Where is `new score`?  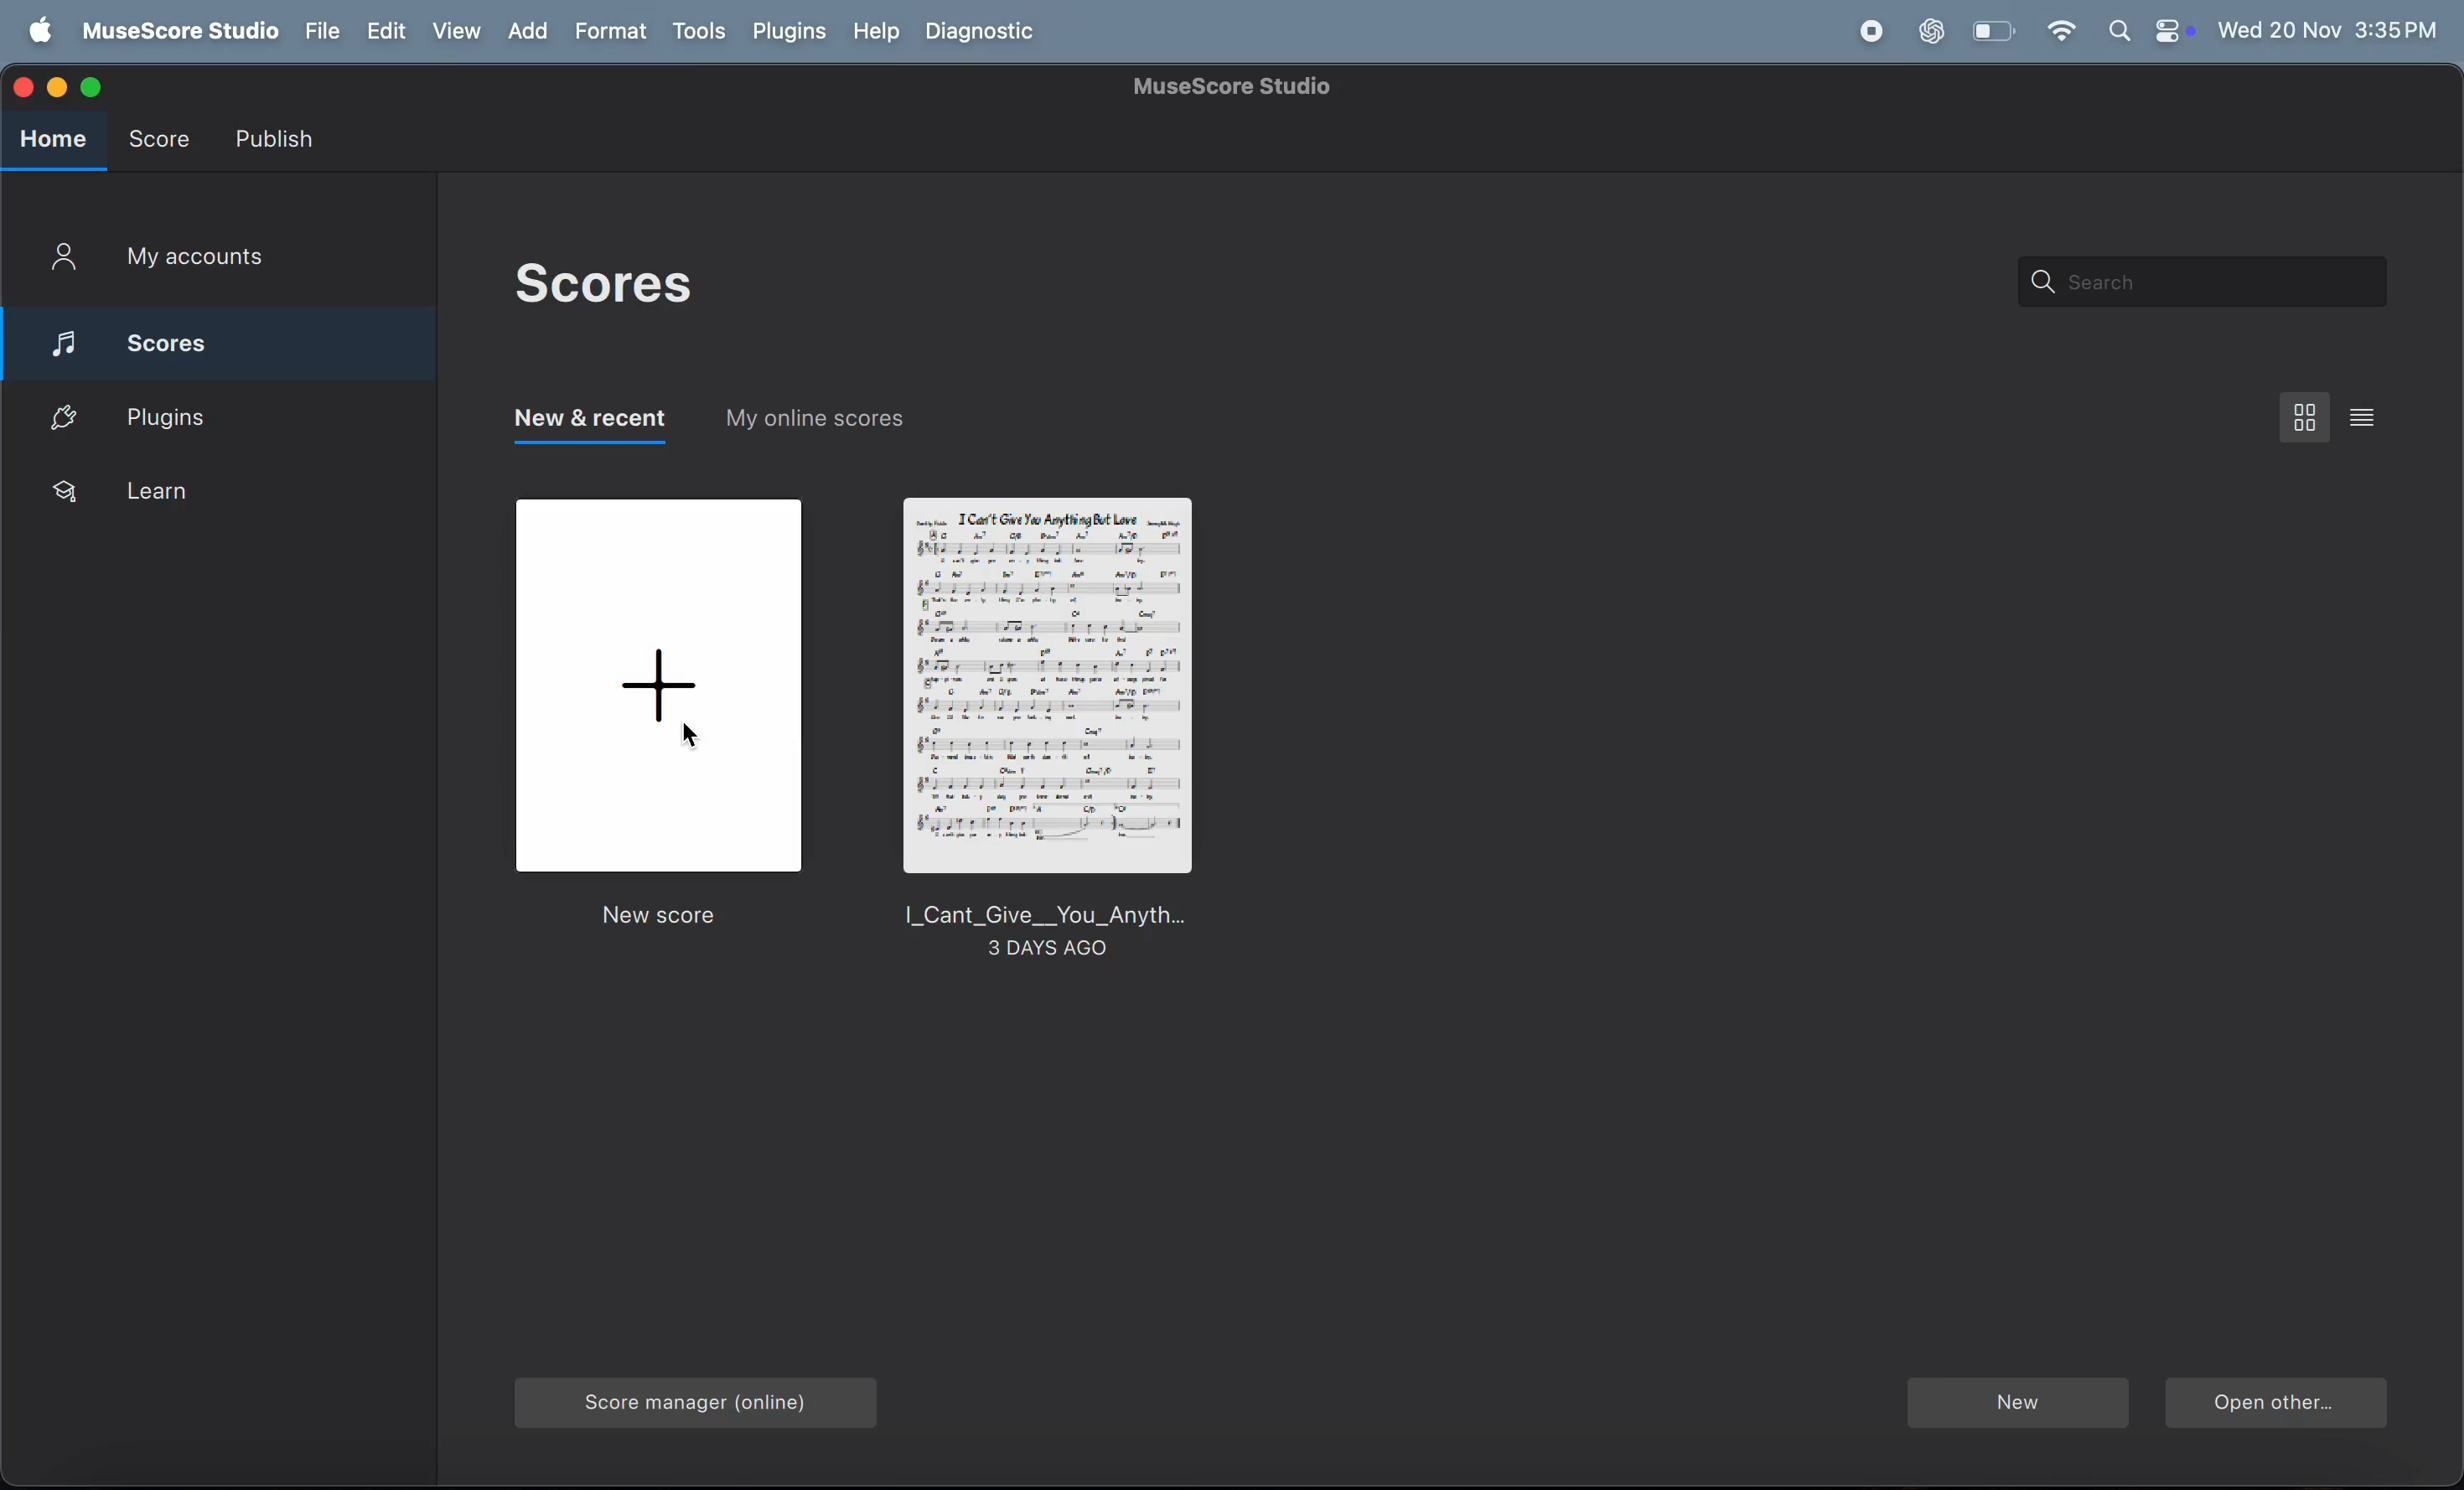
new score is located at coordinates (663, 716).